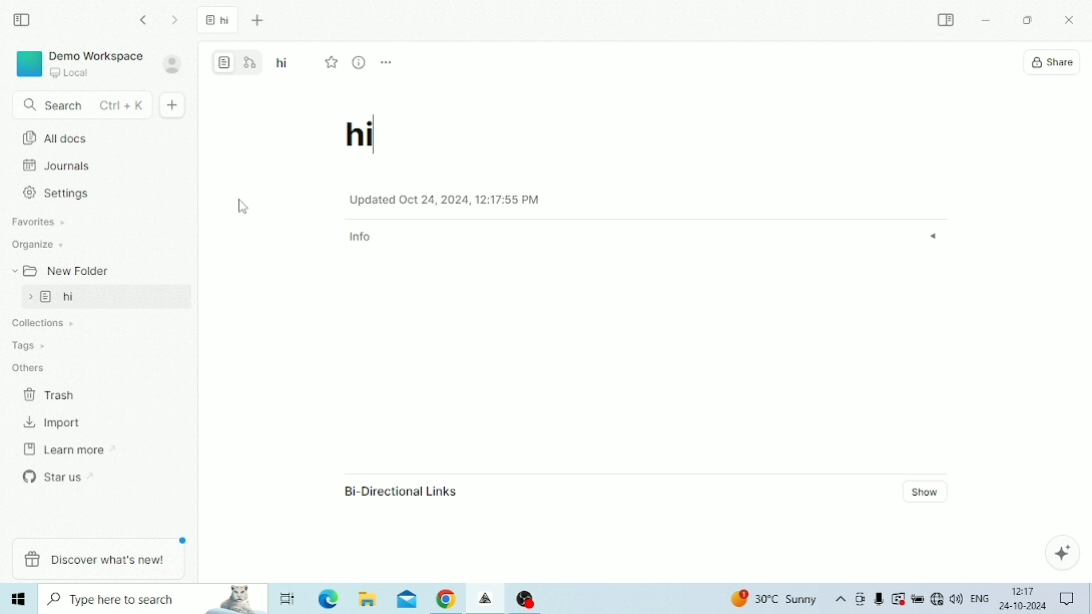 Image resolution: width=1092 pixels, height=614 pixels. What do you see at coordinates (154, 599) in the screenshot?
I see `Type here to search` at bounding box center [154, 599].